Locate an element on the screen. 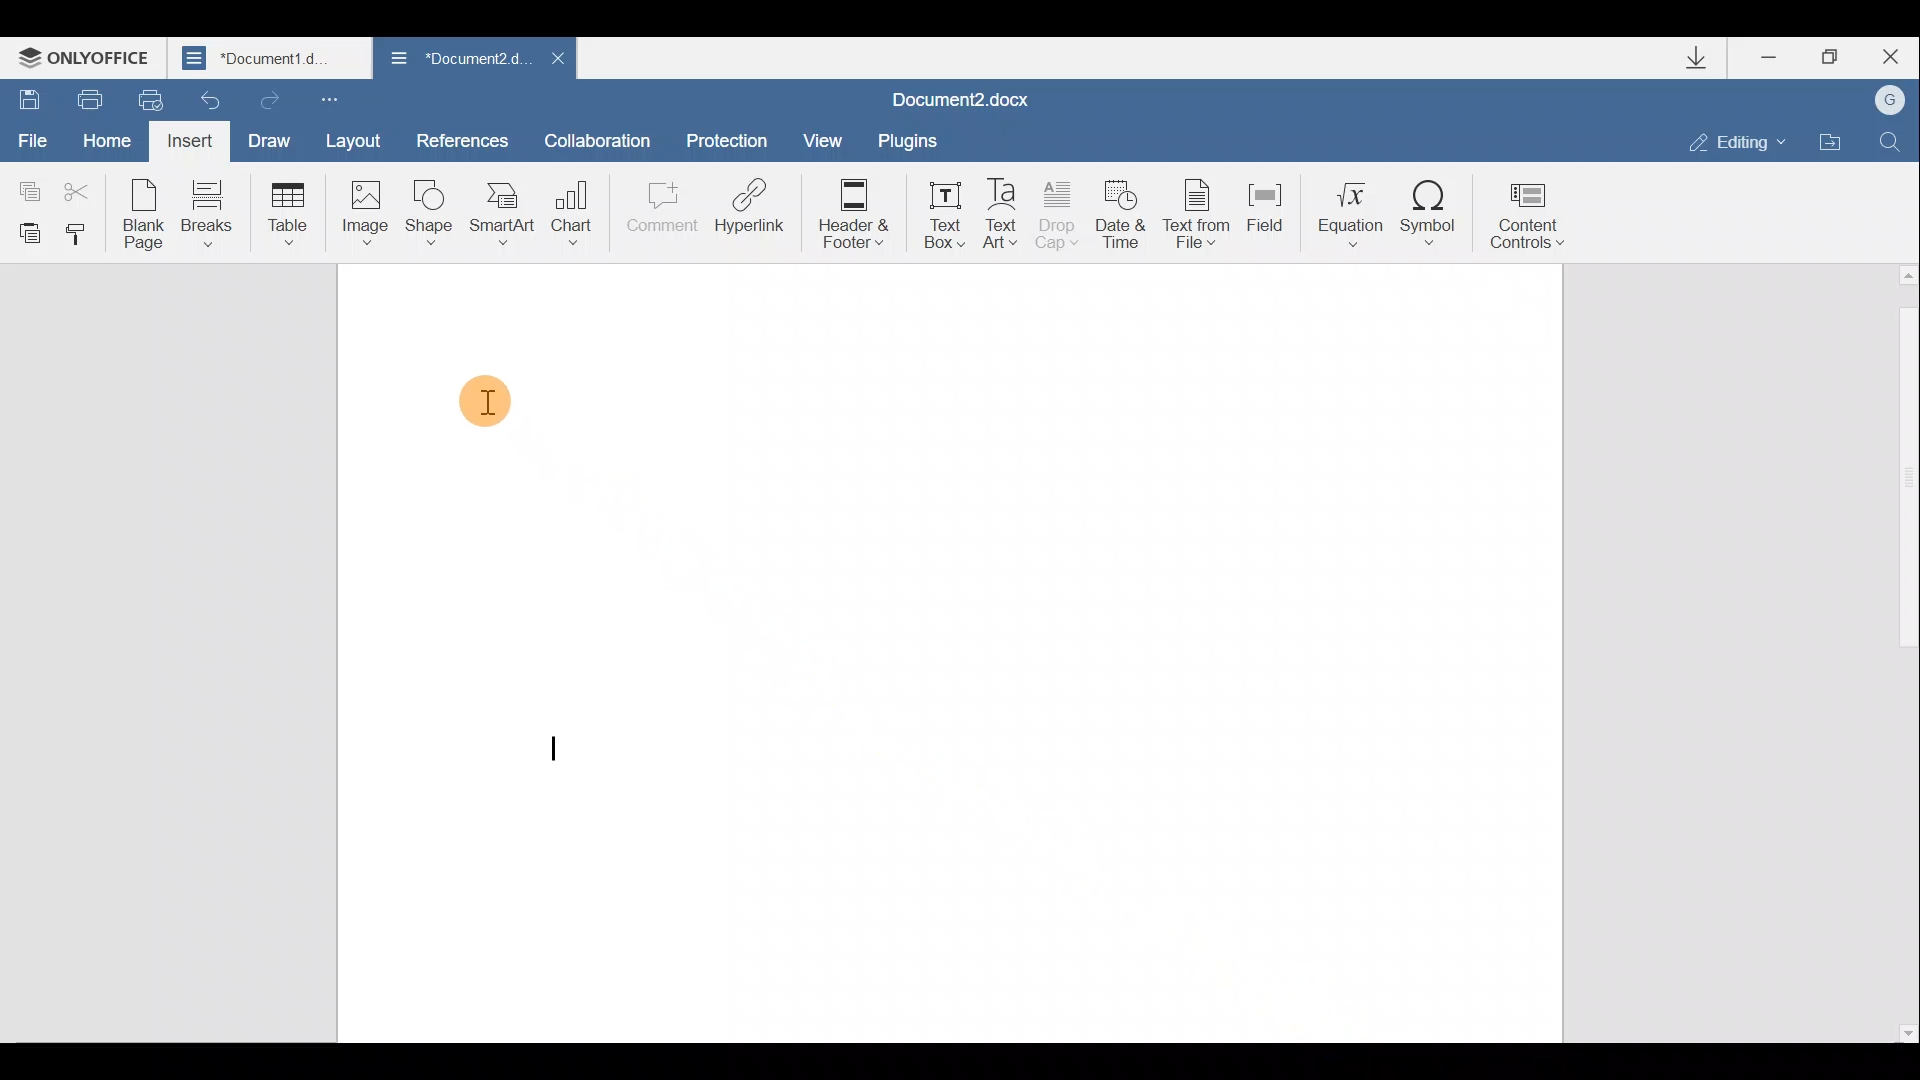 Image resolution: width=1920 pixels, height=1080 pixels. Chart is located at coordinates (576, 205).